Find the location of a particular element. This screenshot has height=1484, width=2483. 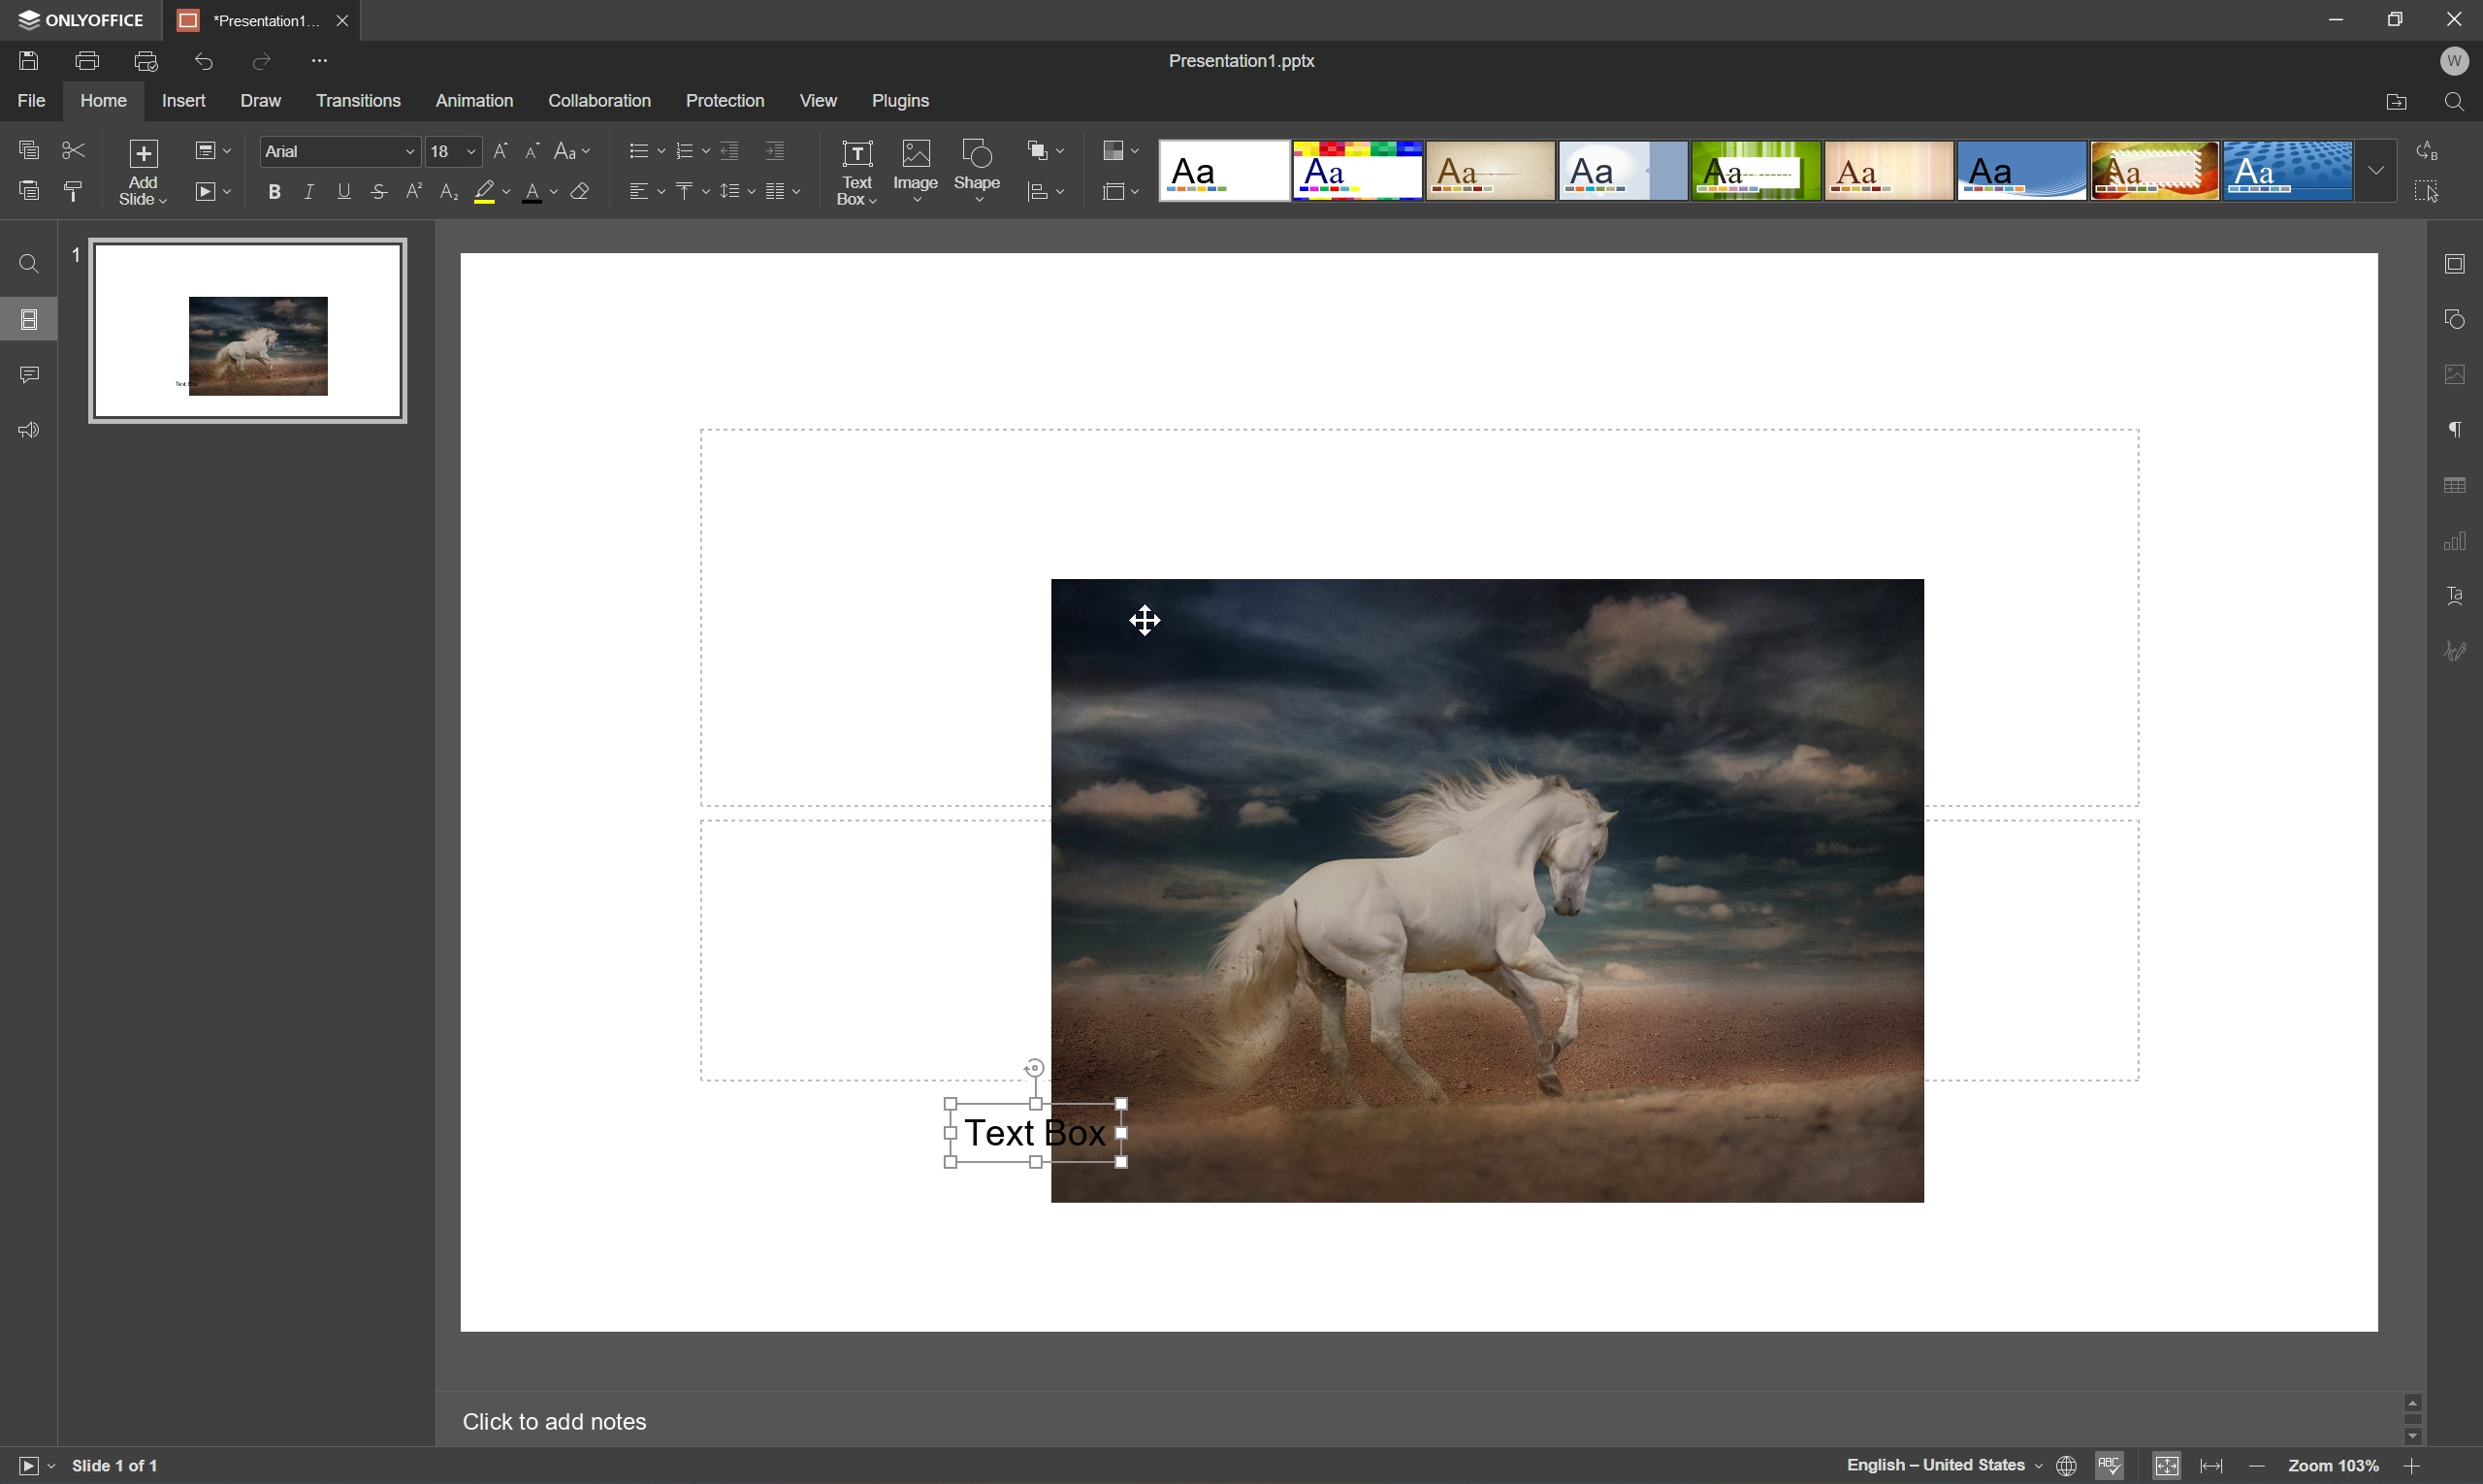

Text Box is located at coordinates (854, 172).